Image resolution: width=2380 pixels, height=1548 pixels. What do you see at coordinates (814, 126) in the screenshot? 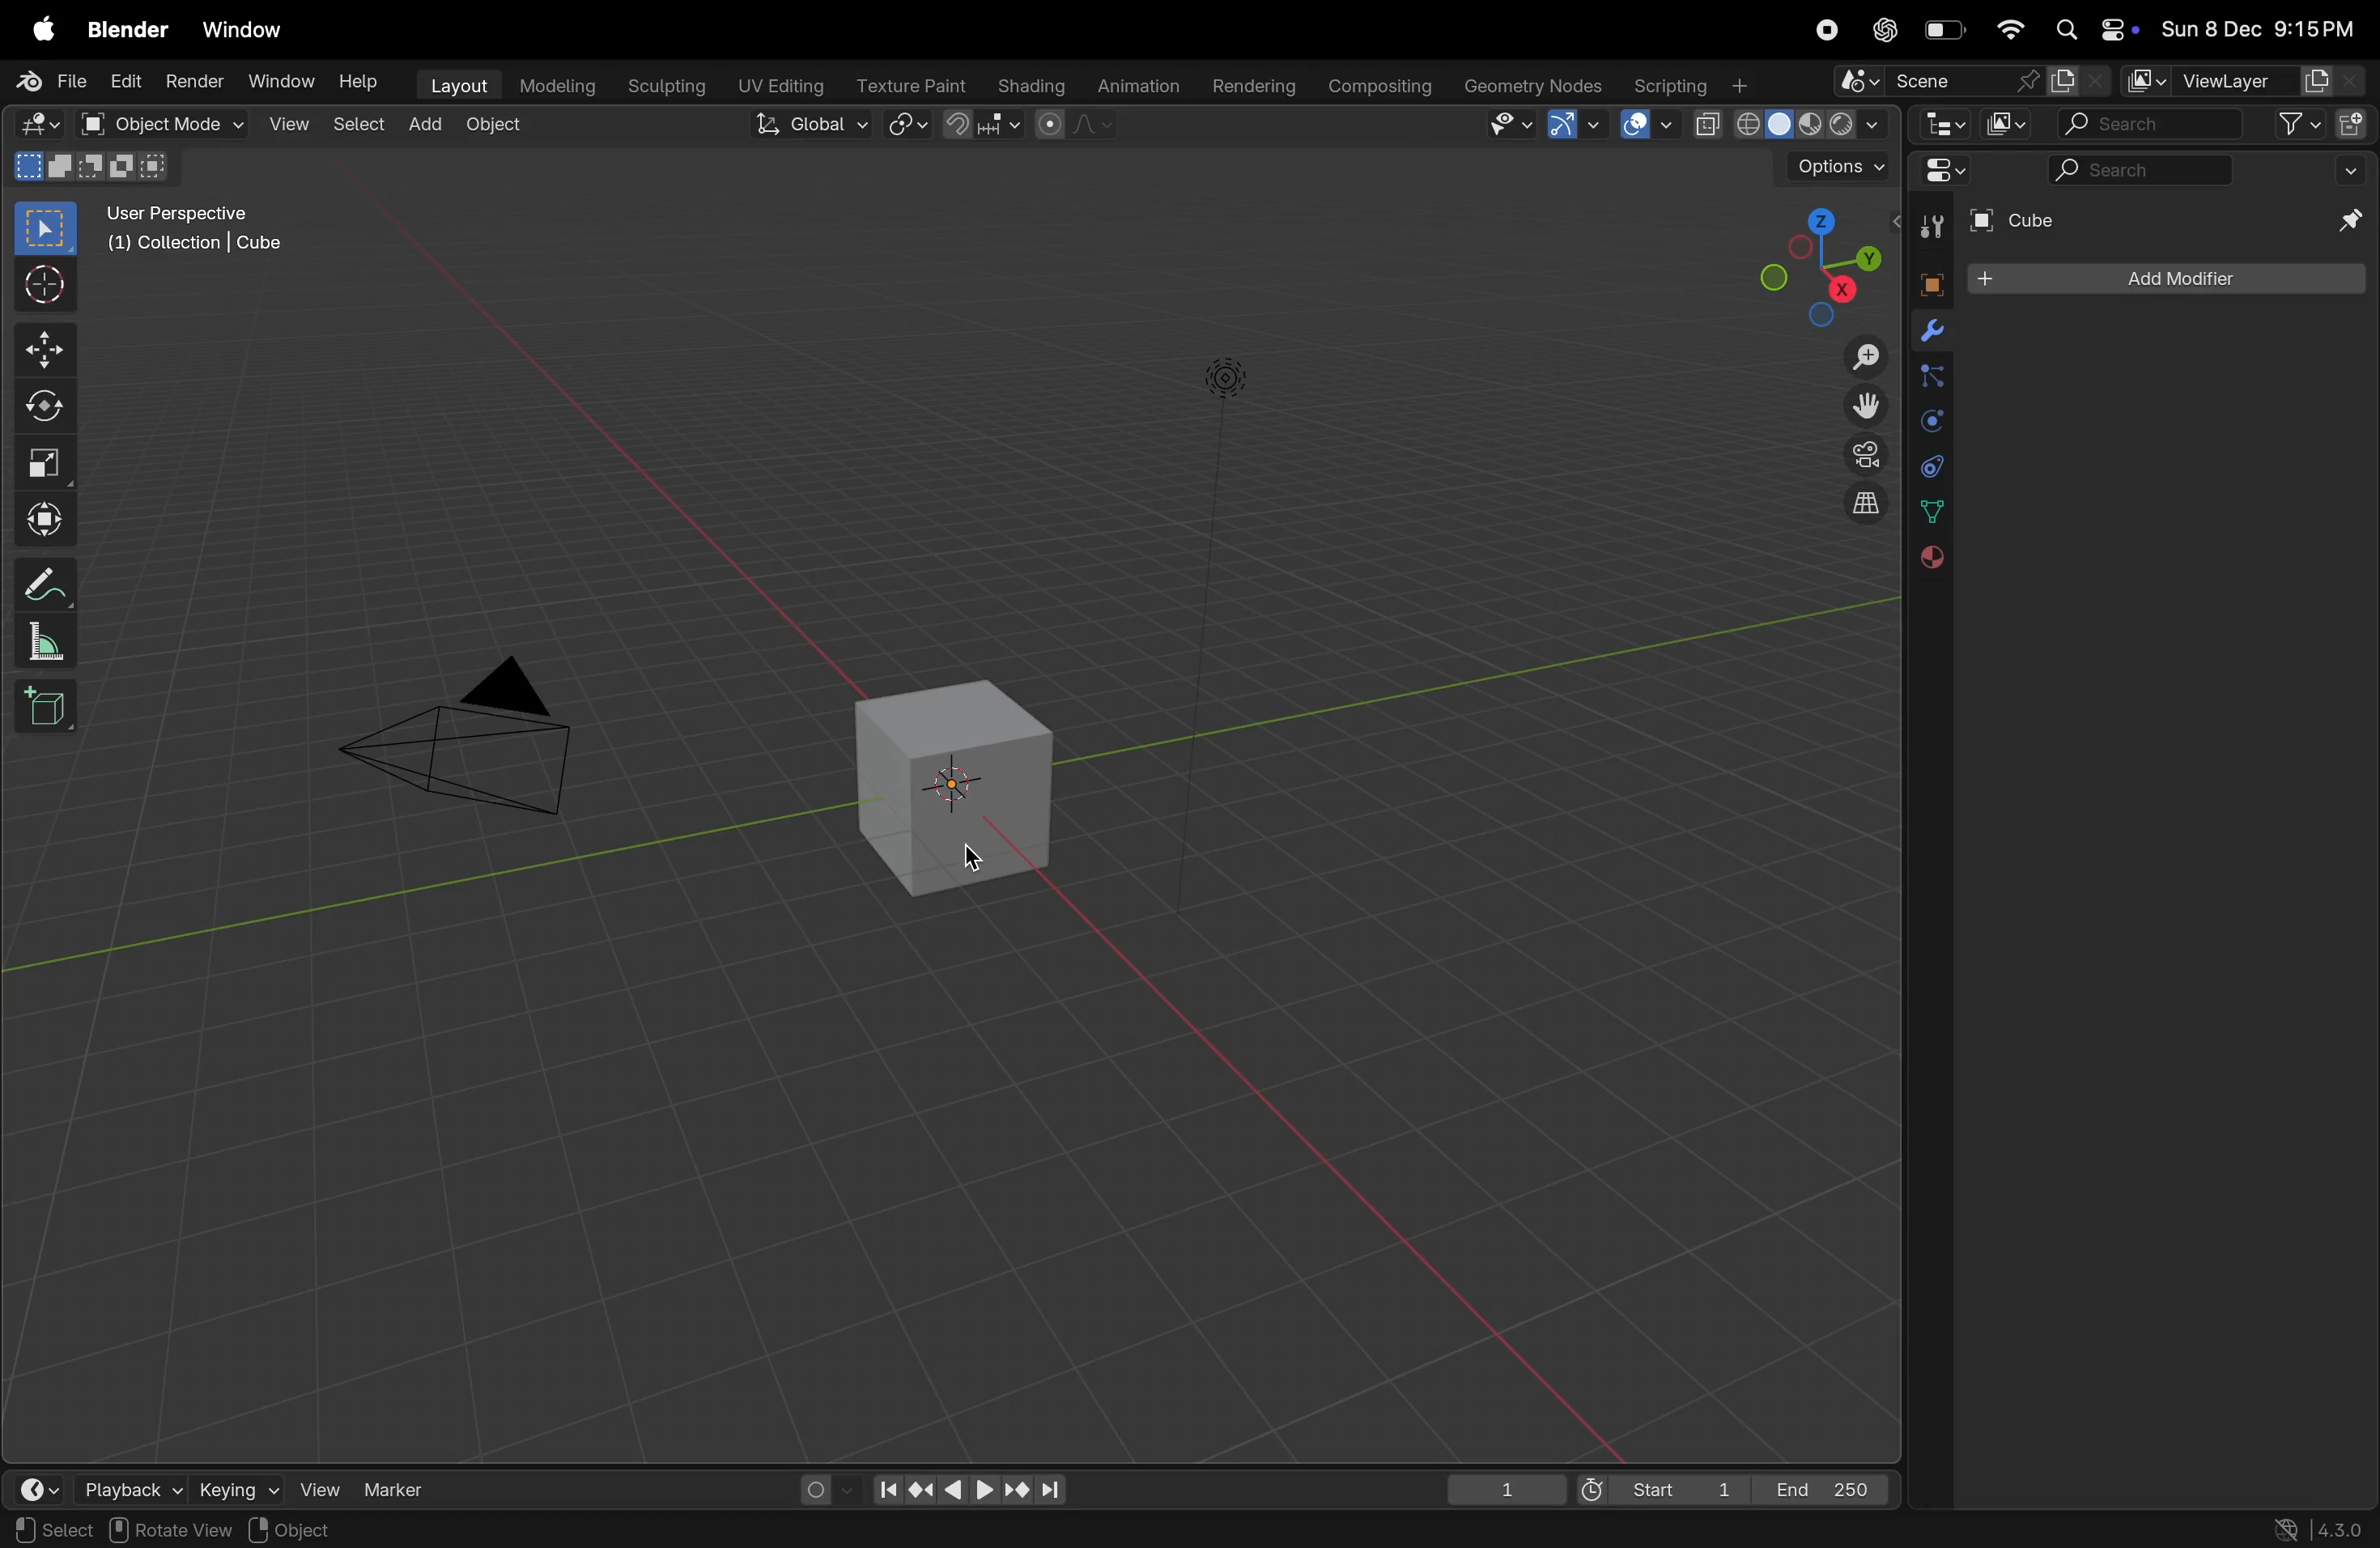
I see `global` at bounding box center [814, 126].